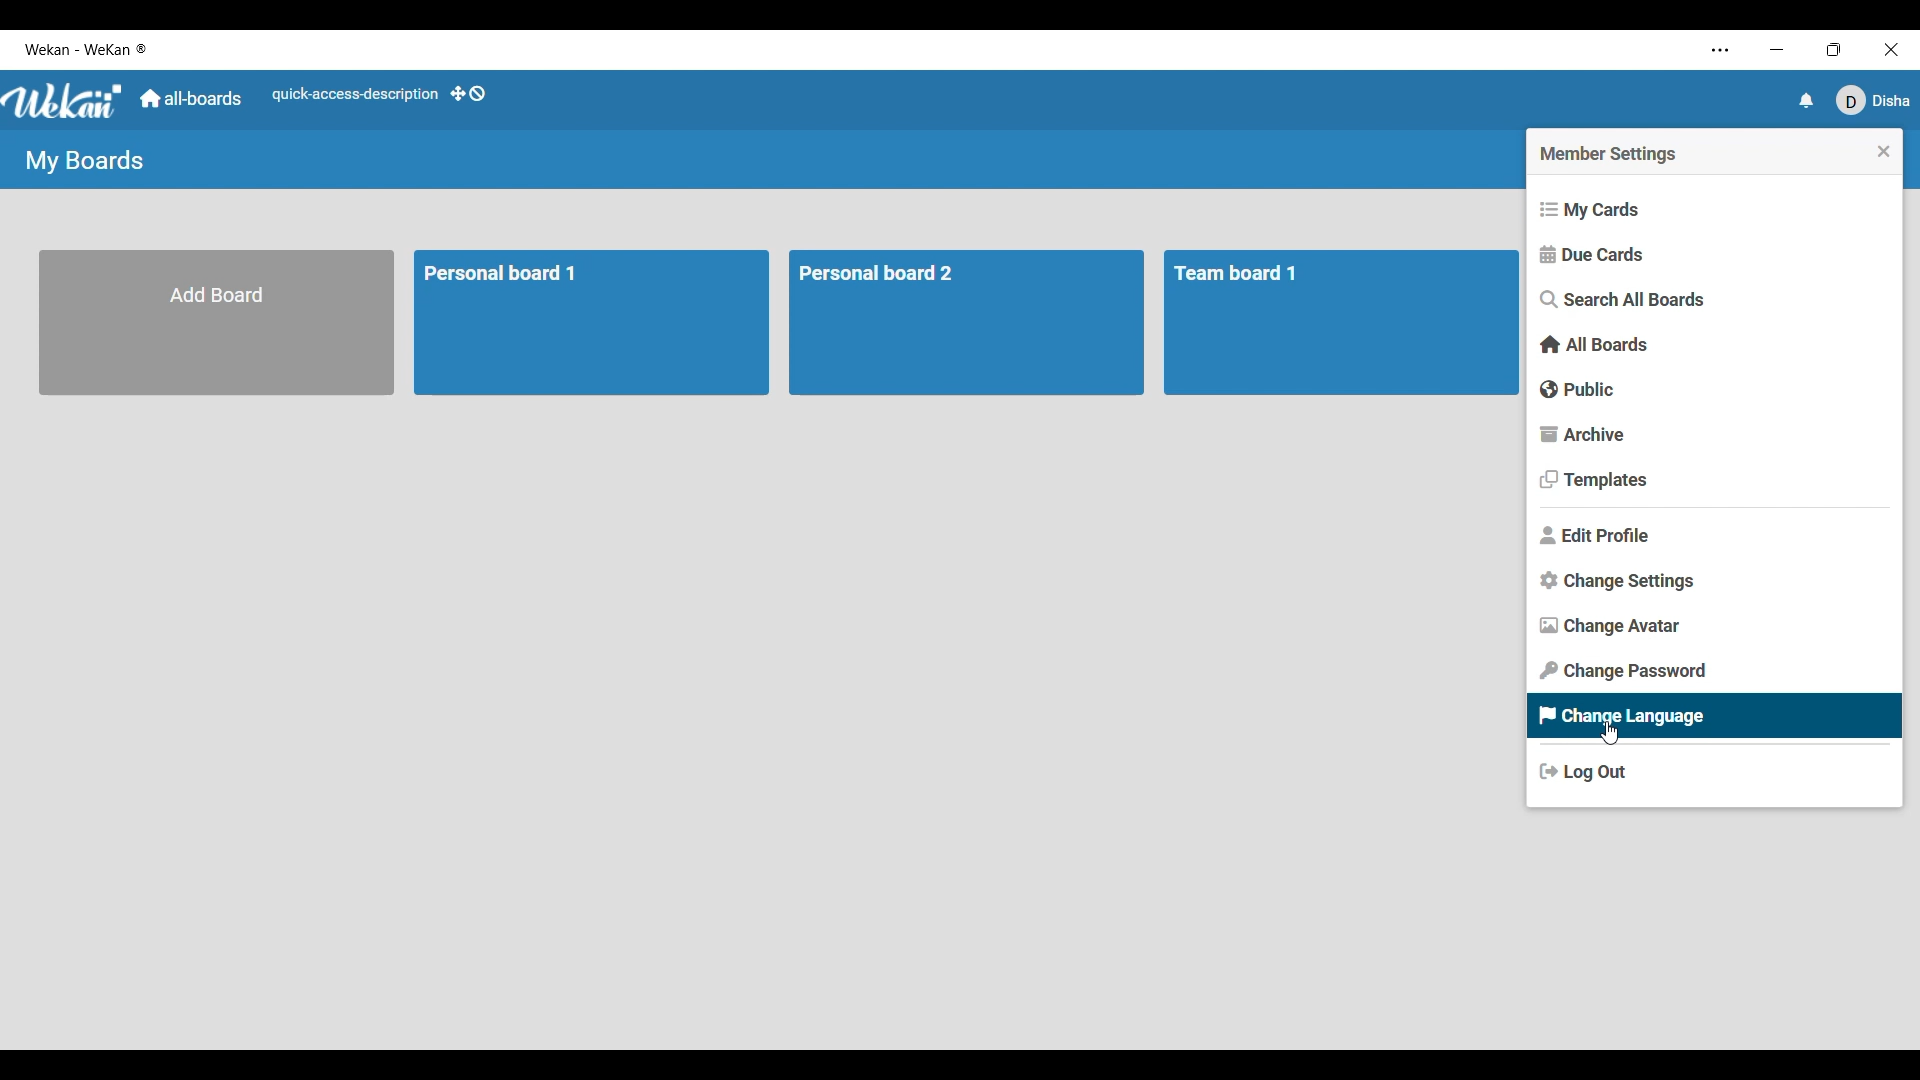 Image resolution: width=1920 pixels, height=1080 pixels. Describe the element at coordinates (1714, 389) in the screenshot. I see `Public` at that location.